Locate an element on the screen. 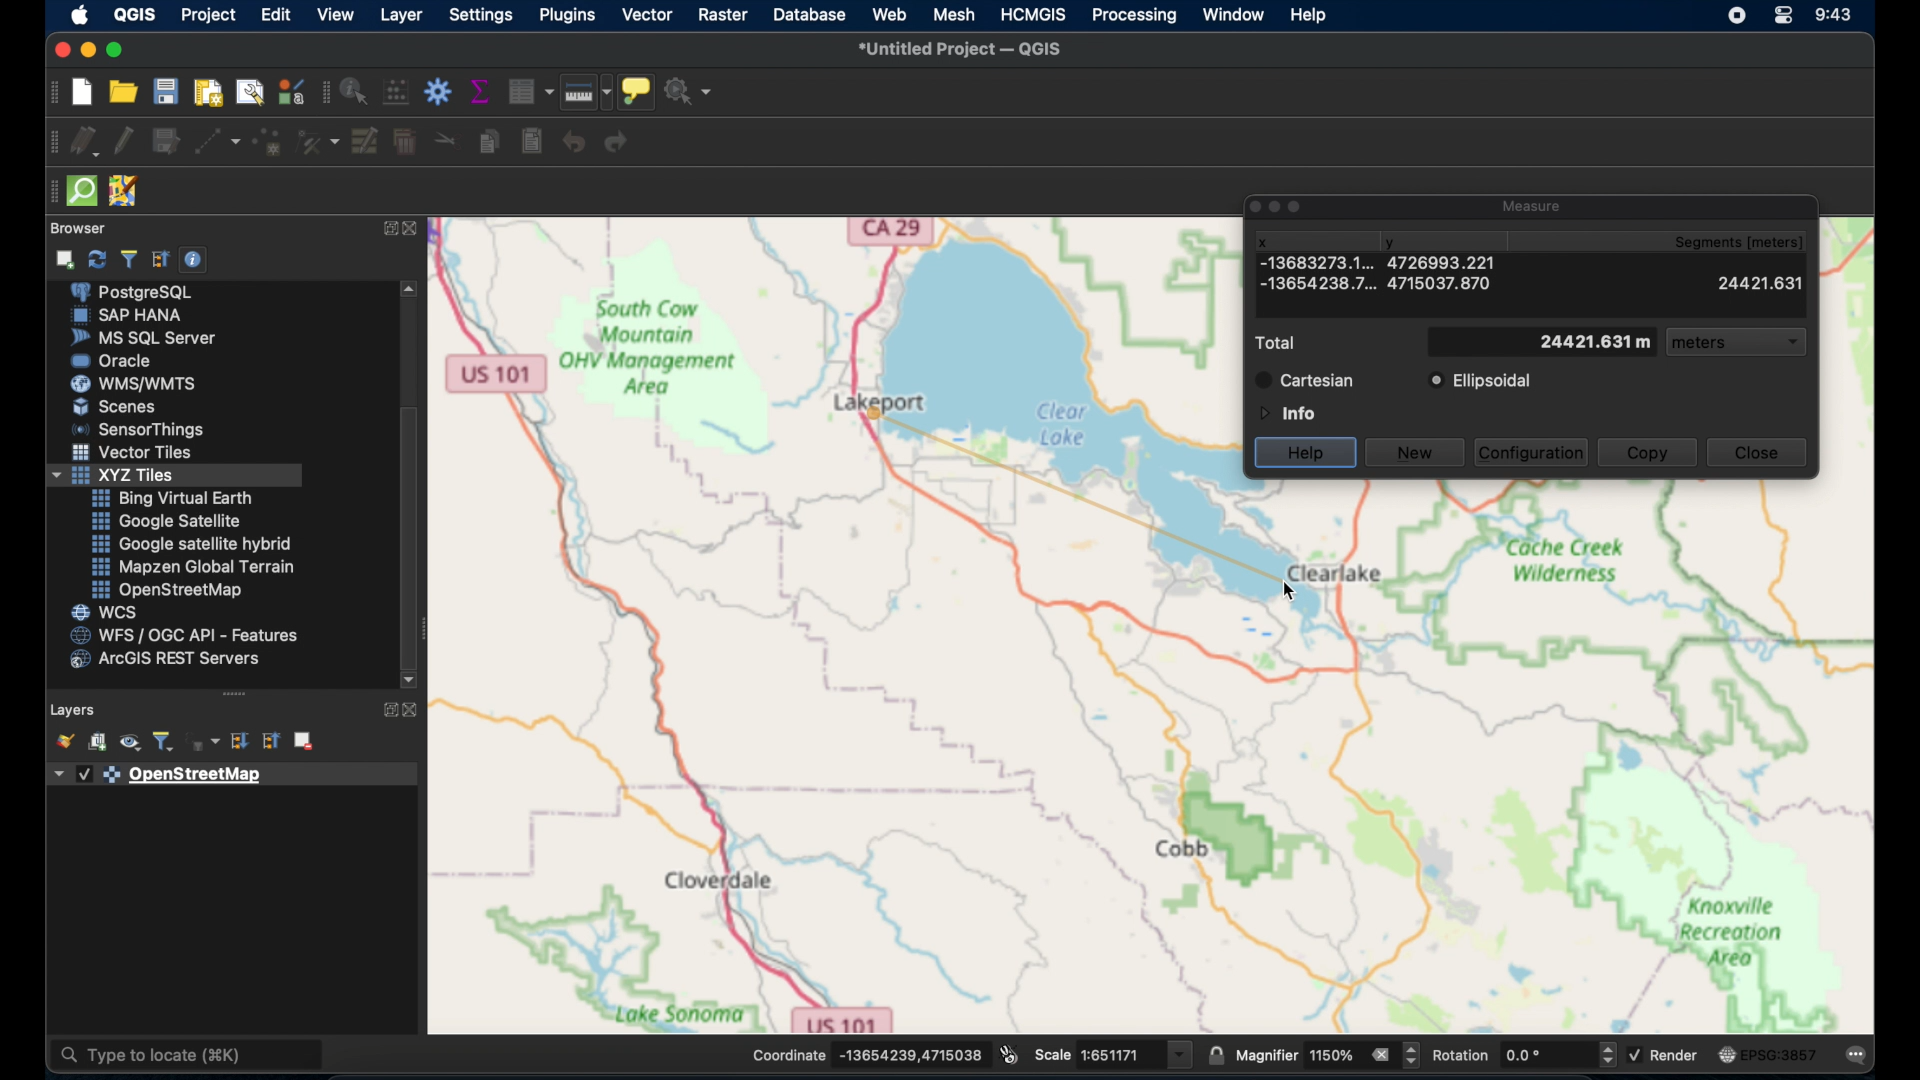 Image resolution: width=1920 pixels, height=1080 pixels. project is located at coordinates (209, 13).